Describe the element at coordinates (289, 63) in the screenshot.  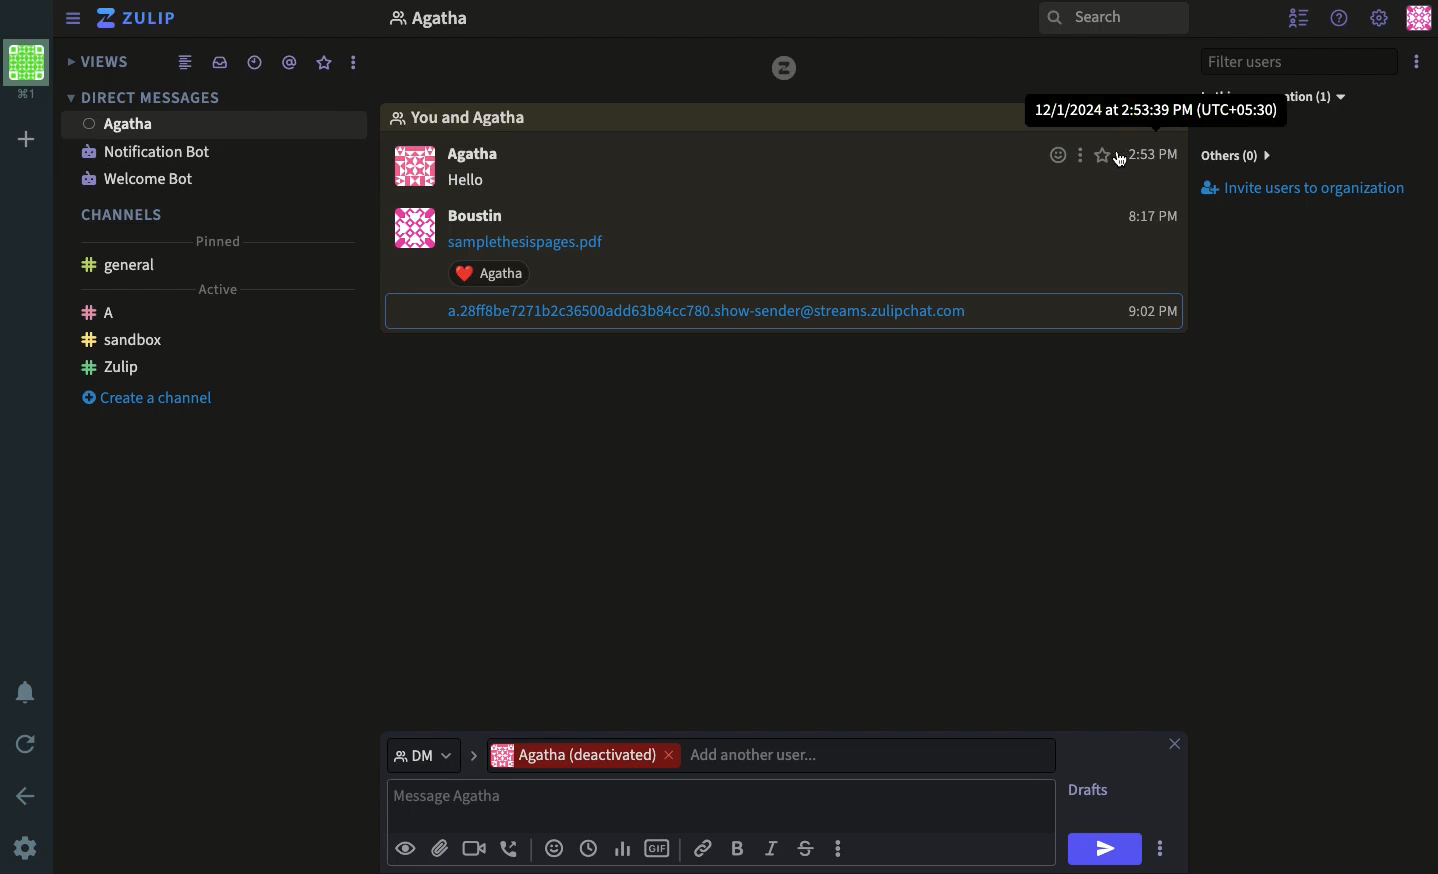
I see `Tag` at that location.